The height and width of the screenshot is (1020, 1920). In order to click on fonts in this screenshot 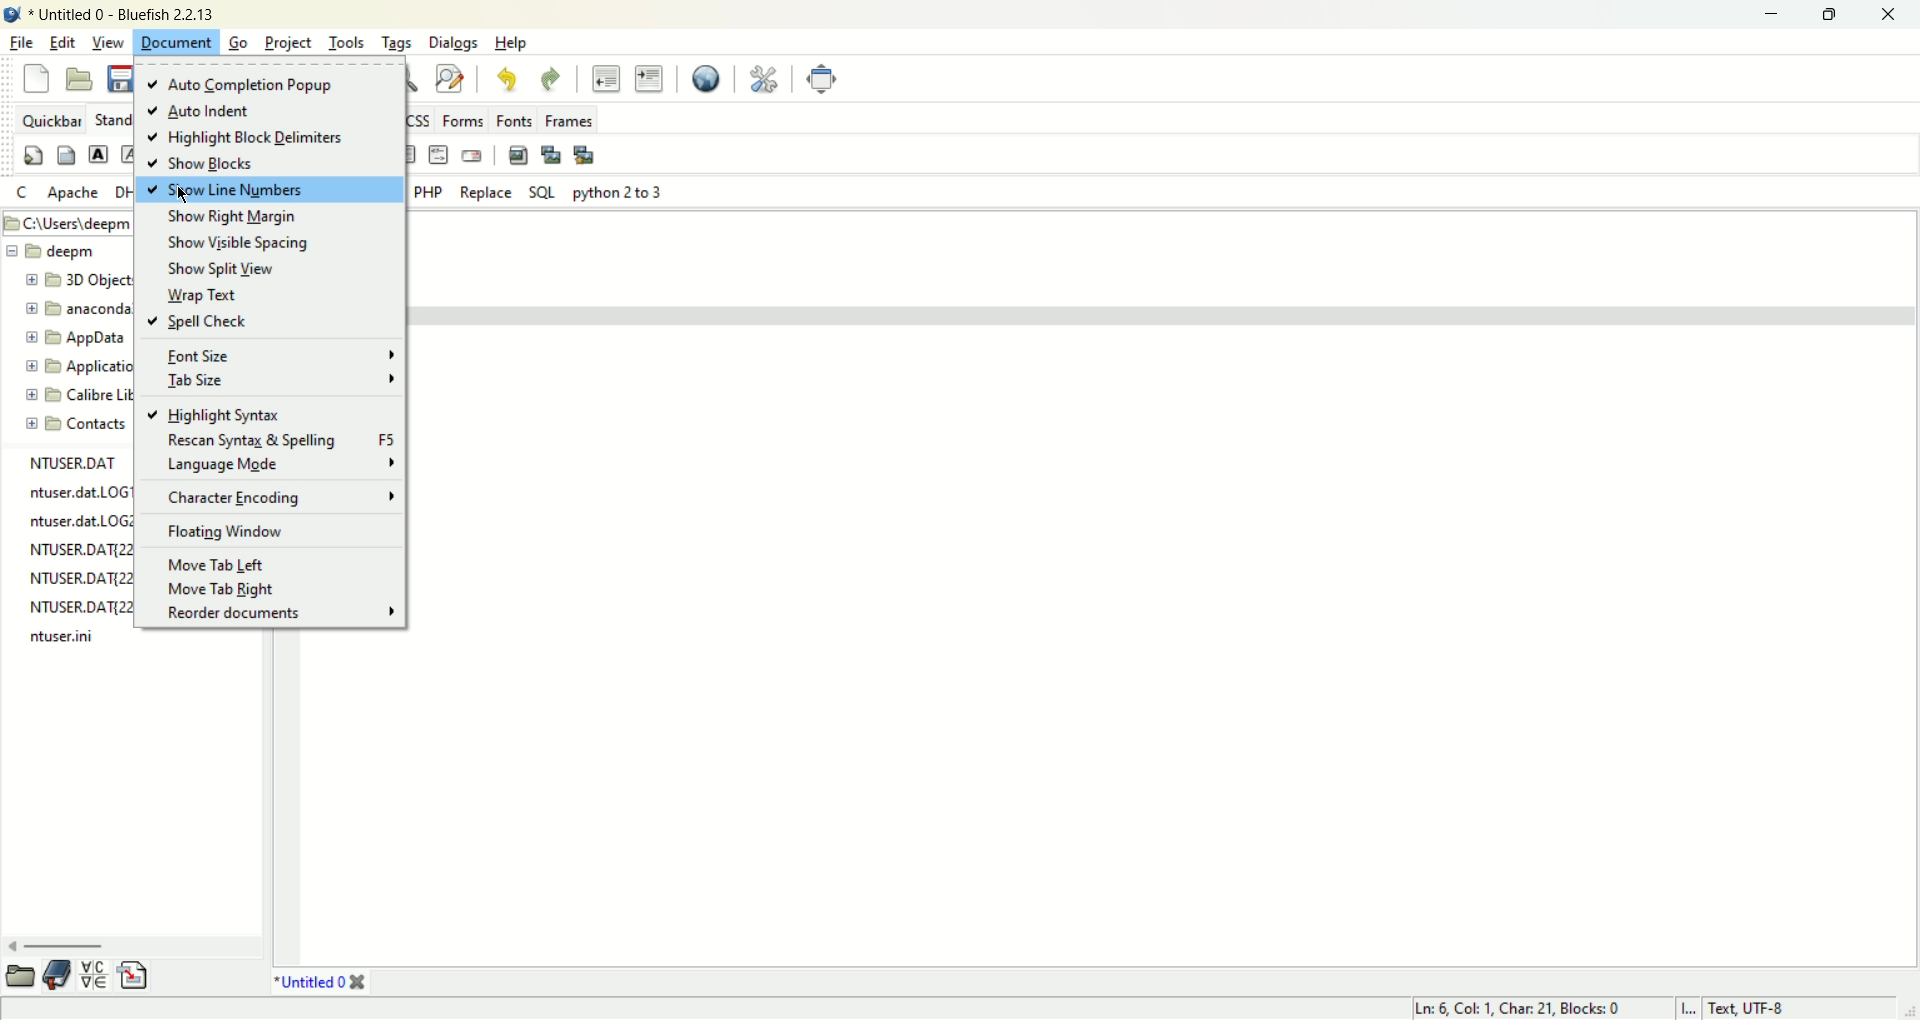, I will do `click(516, 120)`.